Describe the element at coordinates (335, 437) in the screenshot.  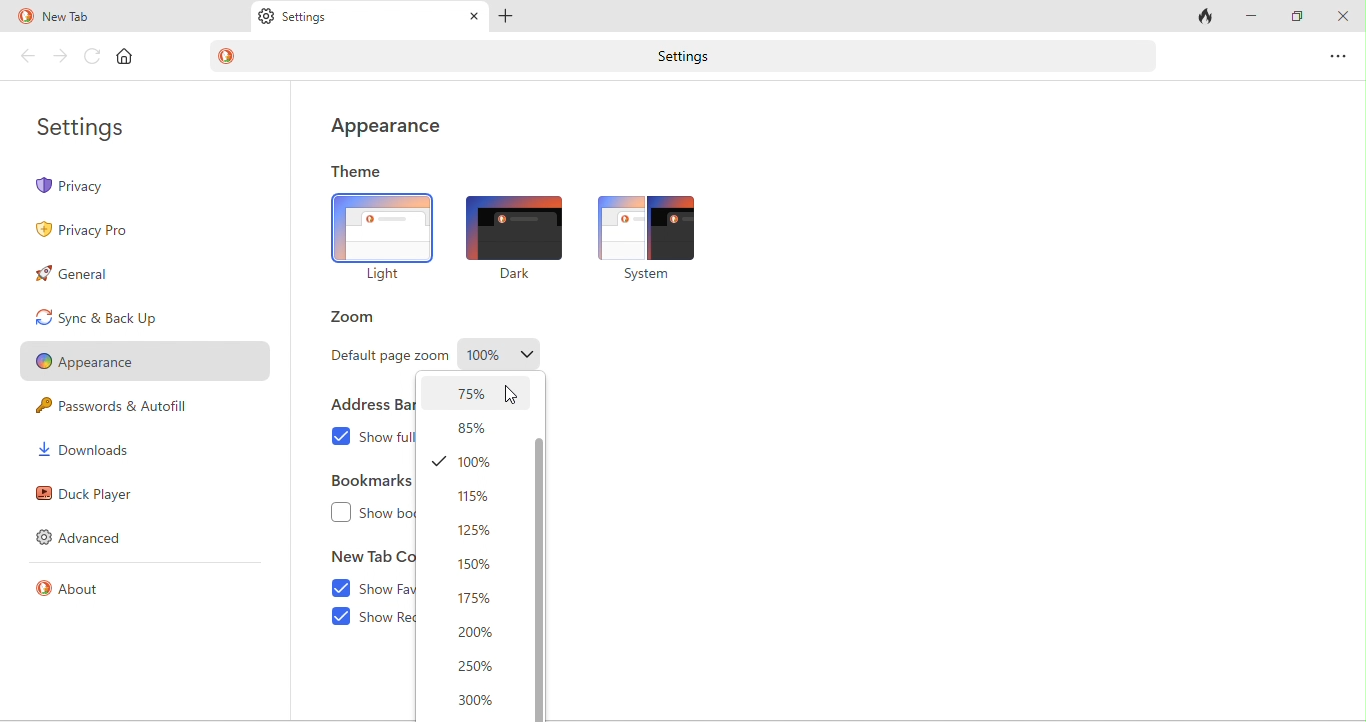
I see `enable checkbox` at that location.